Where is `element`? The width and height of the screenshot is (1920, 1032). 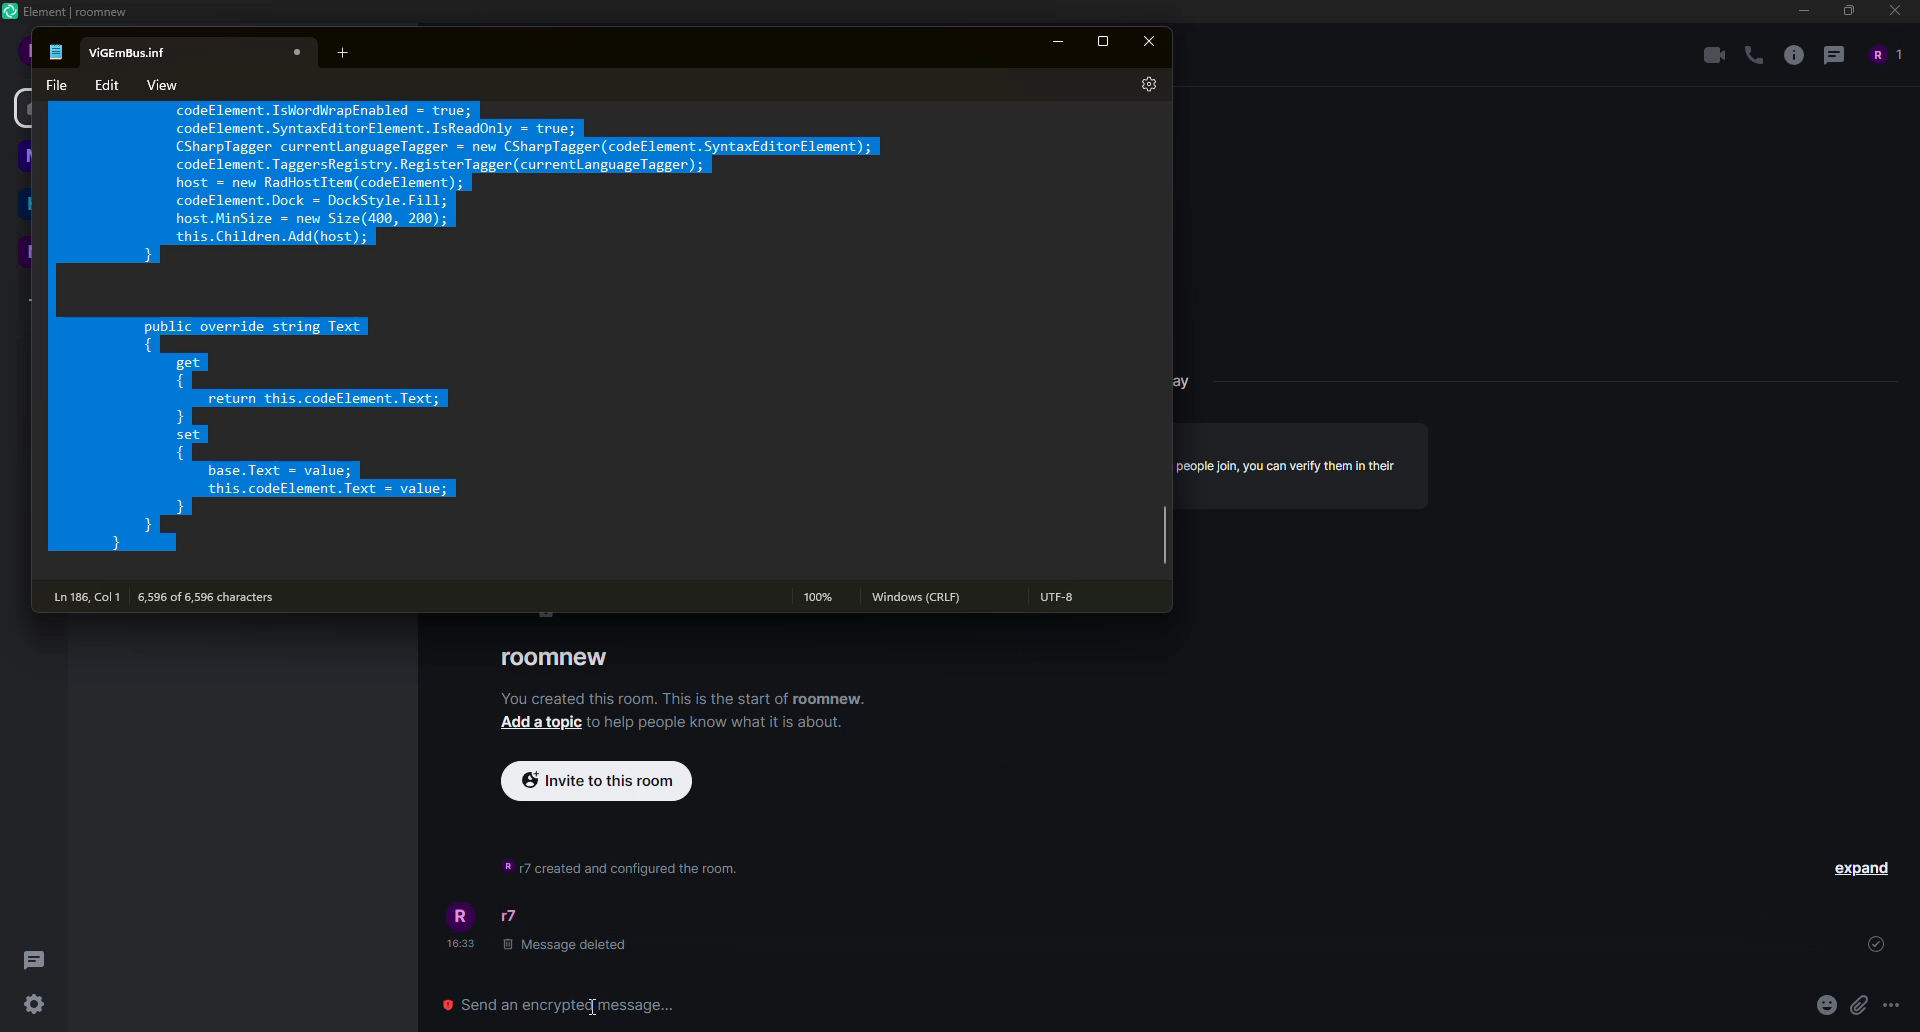
element is located at coordinates (70, 11).